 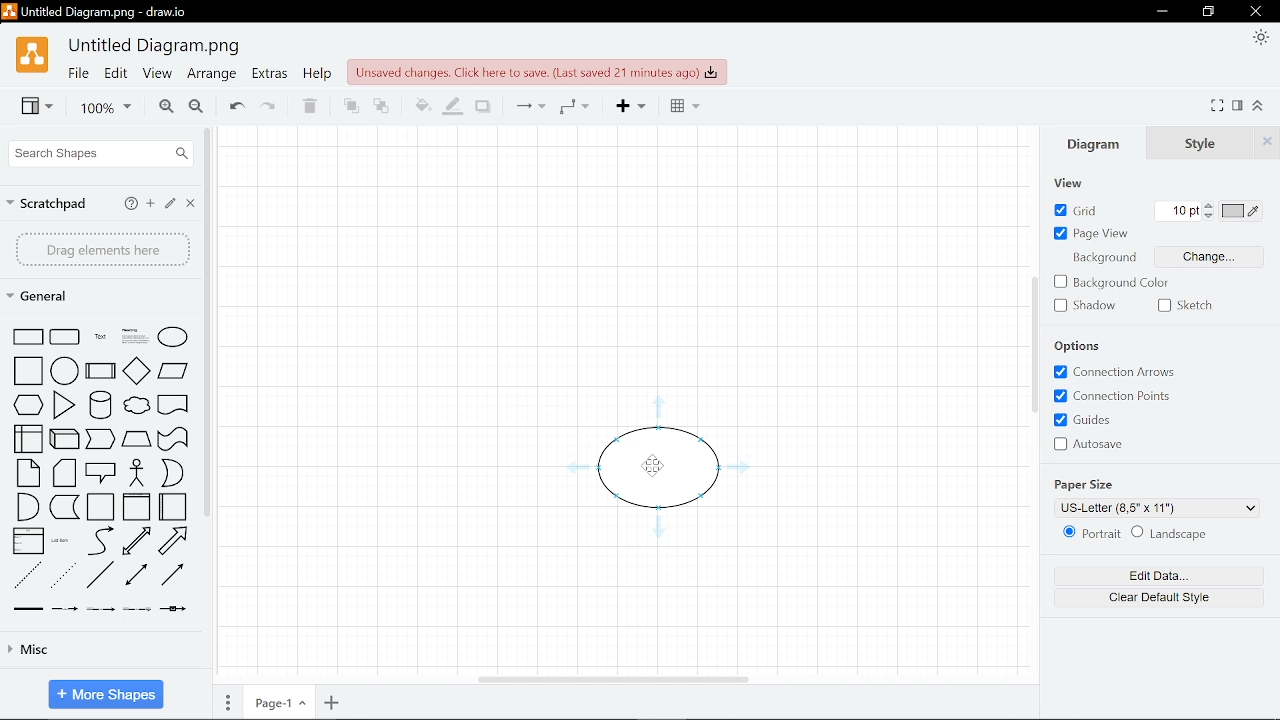 I want to click on Minimize, so click(x=1161, y=12).